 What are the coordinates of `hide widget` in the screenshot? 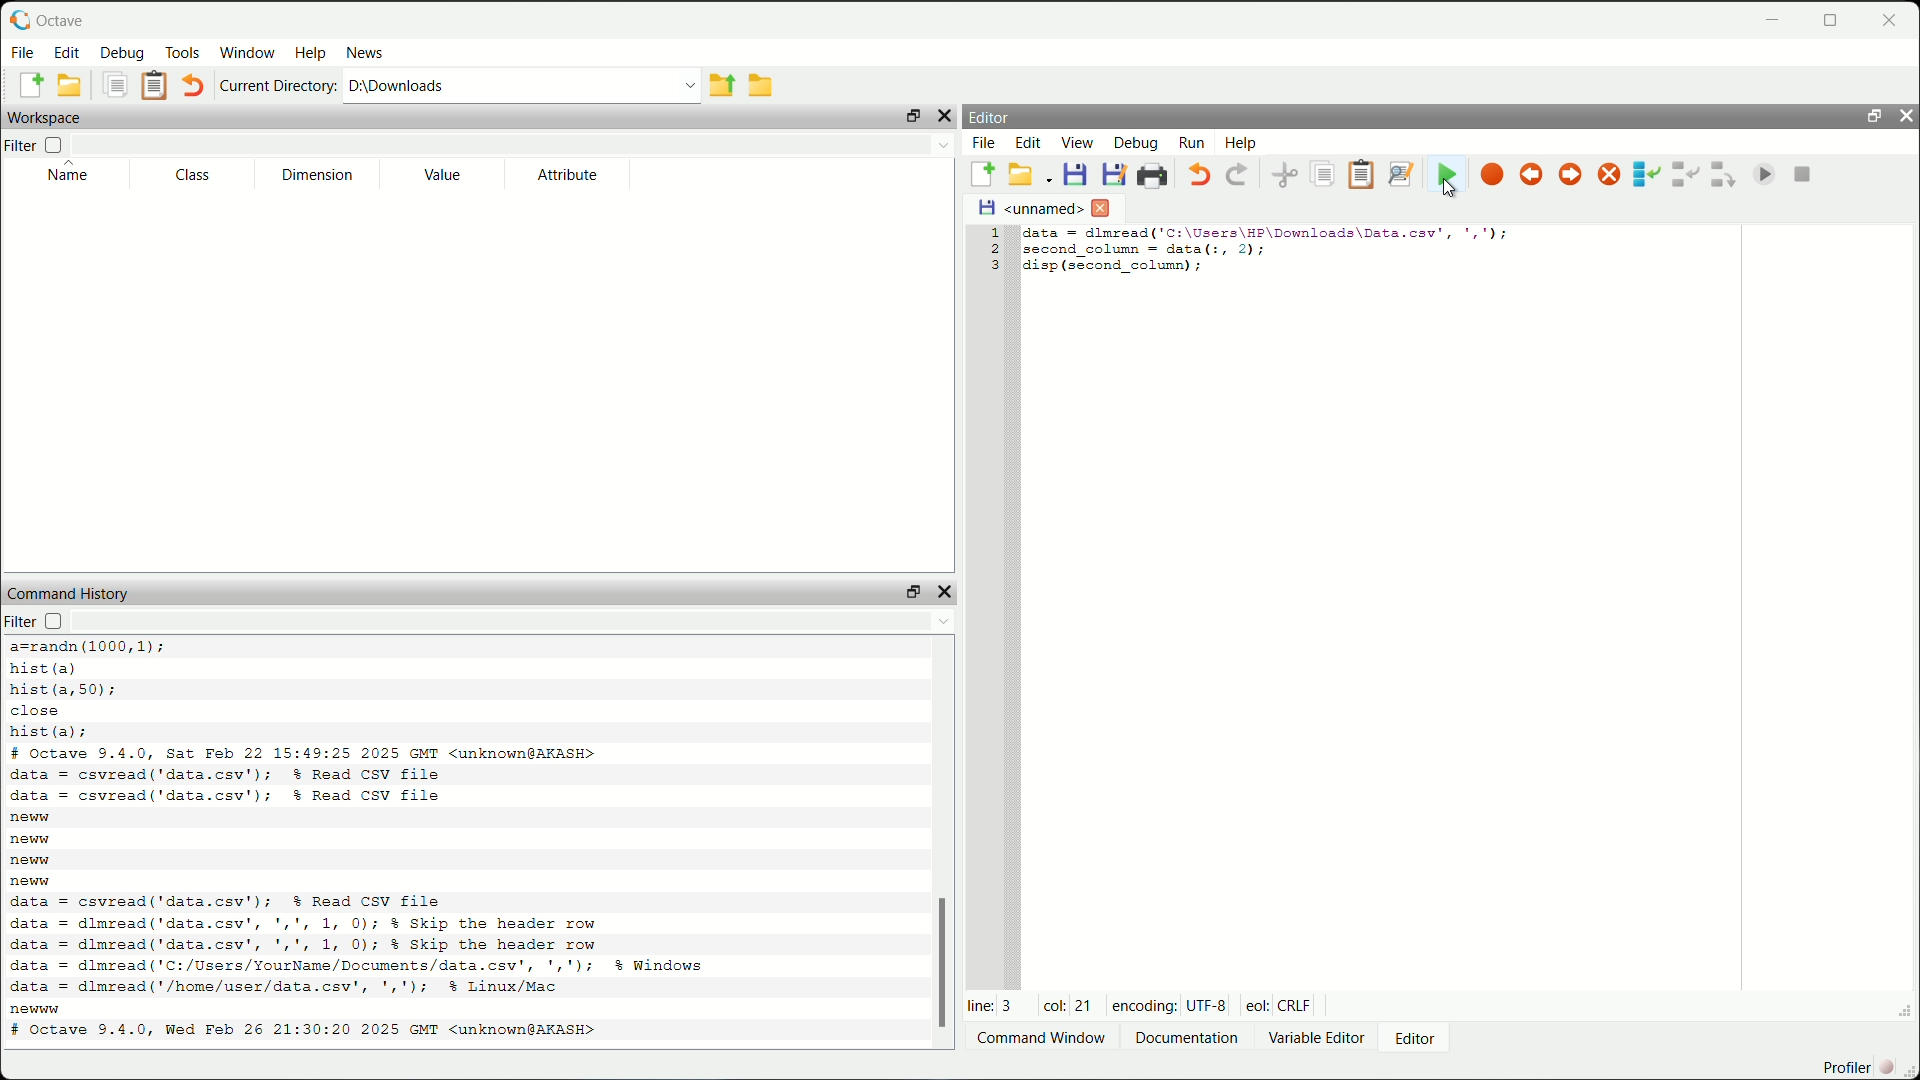 It's located at (950, 589).